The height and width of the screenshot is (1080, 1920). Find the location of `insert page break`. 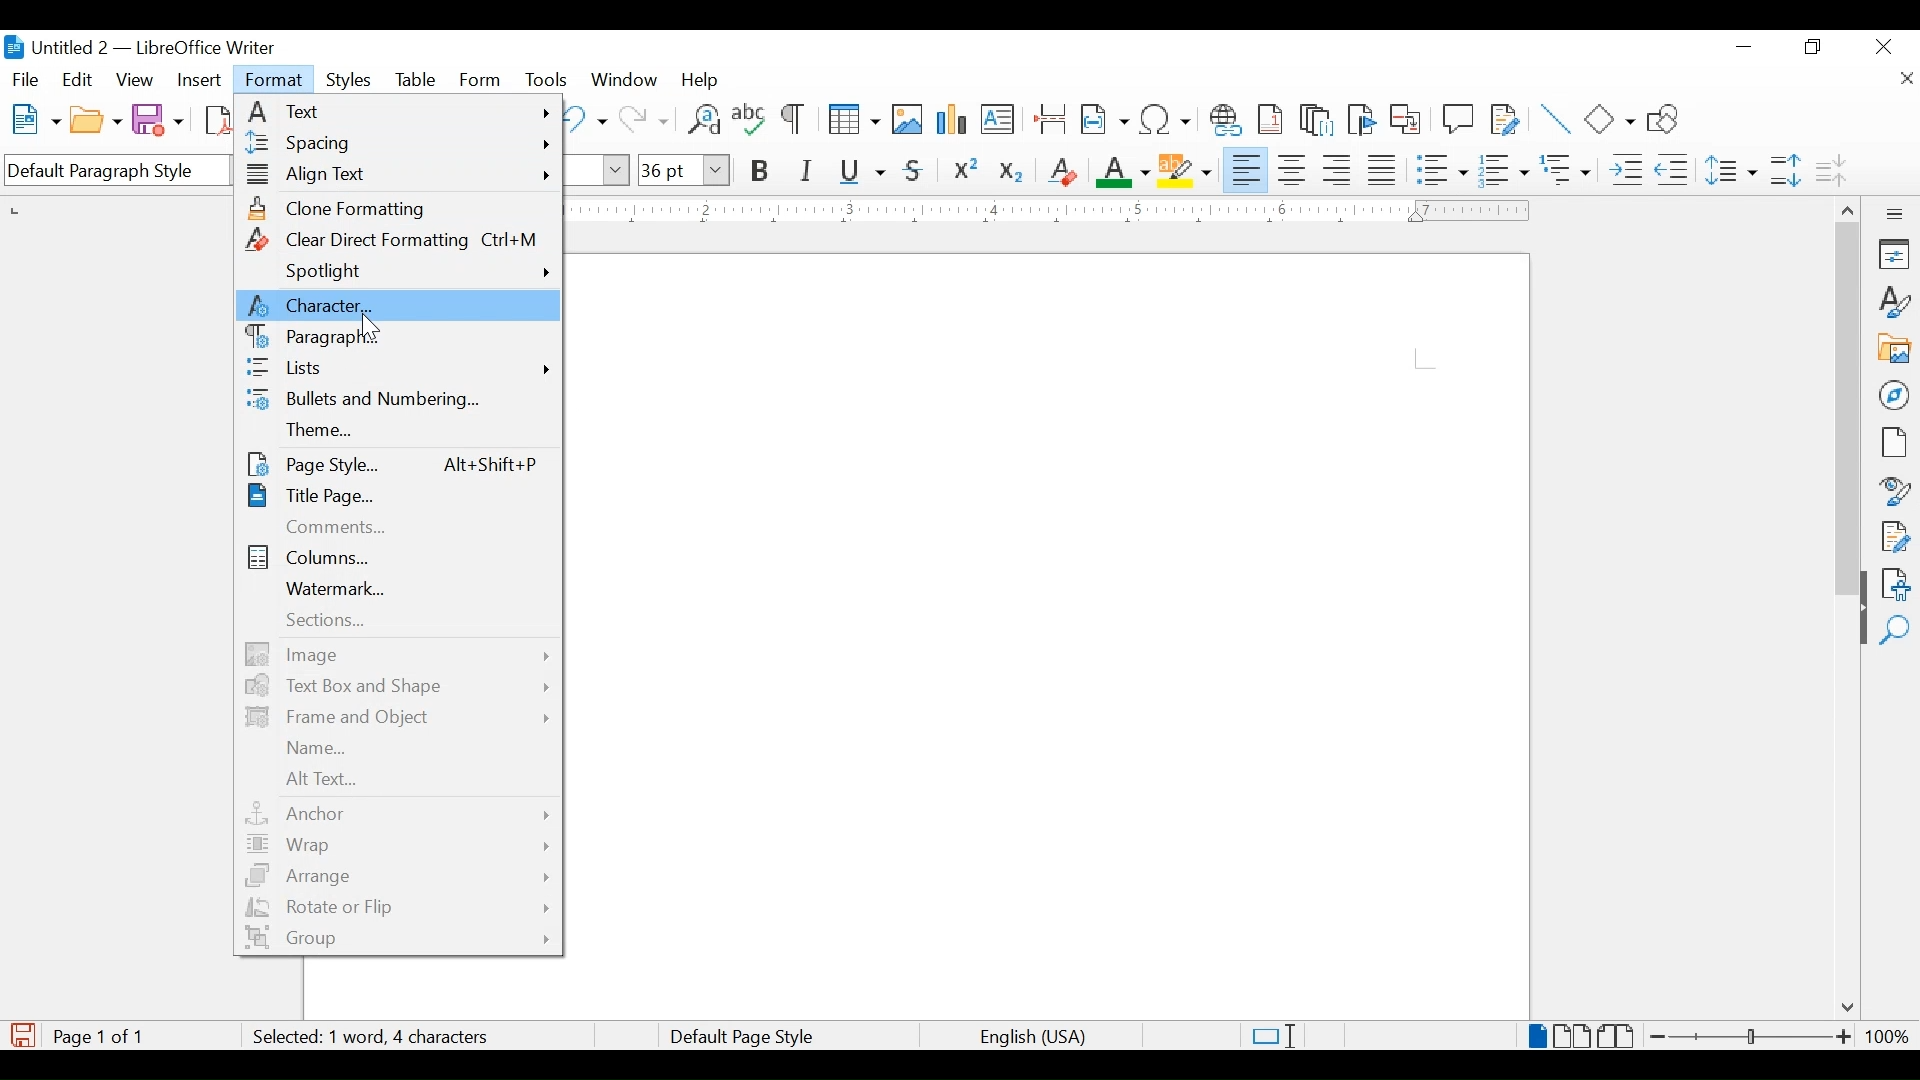

insert page break is located at coordinates (1050, 118).